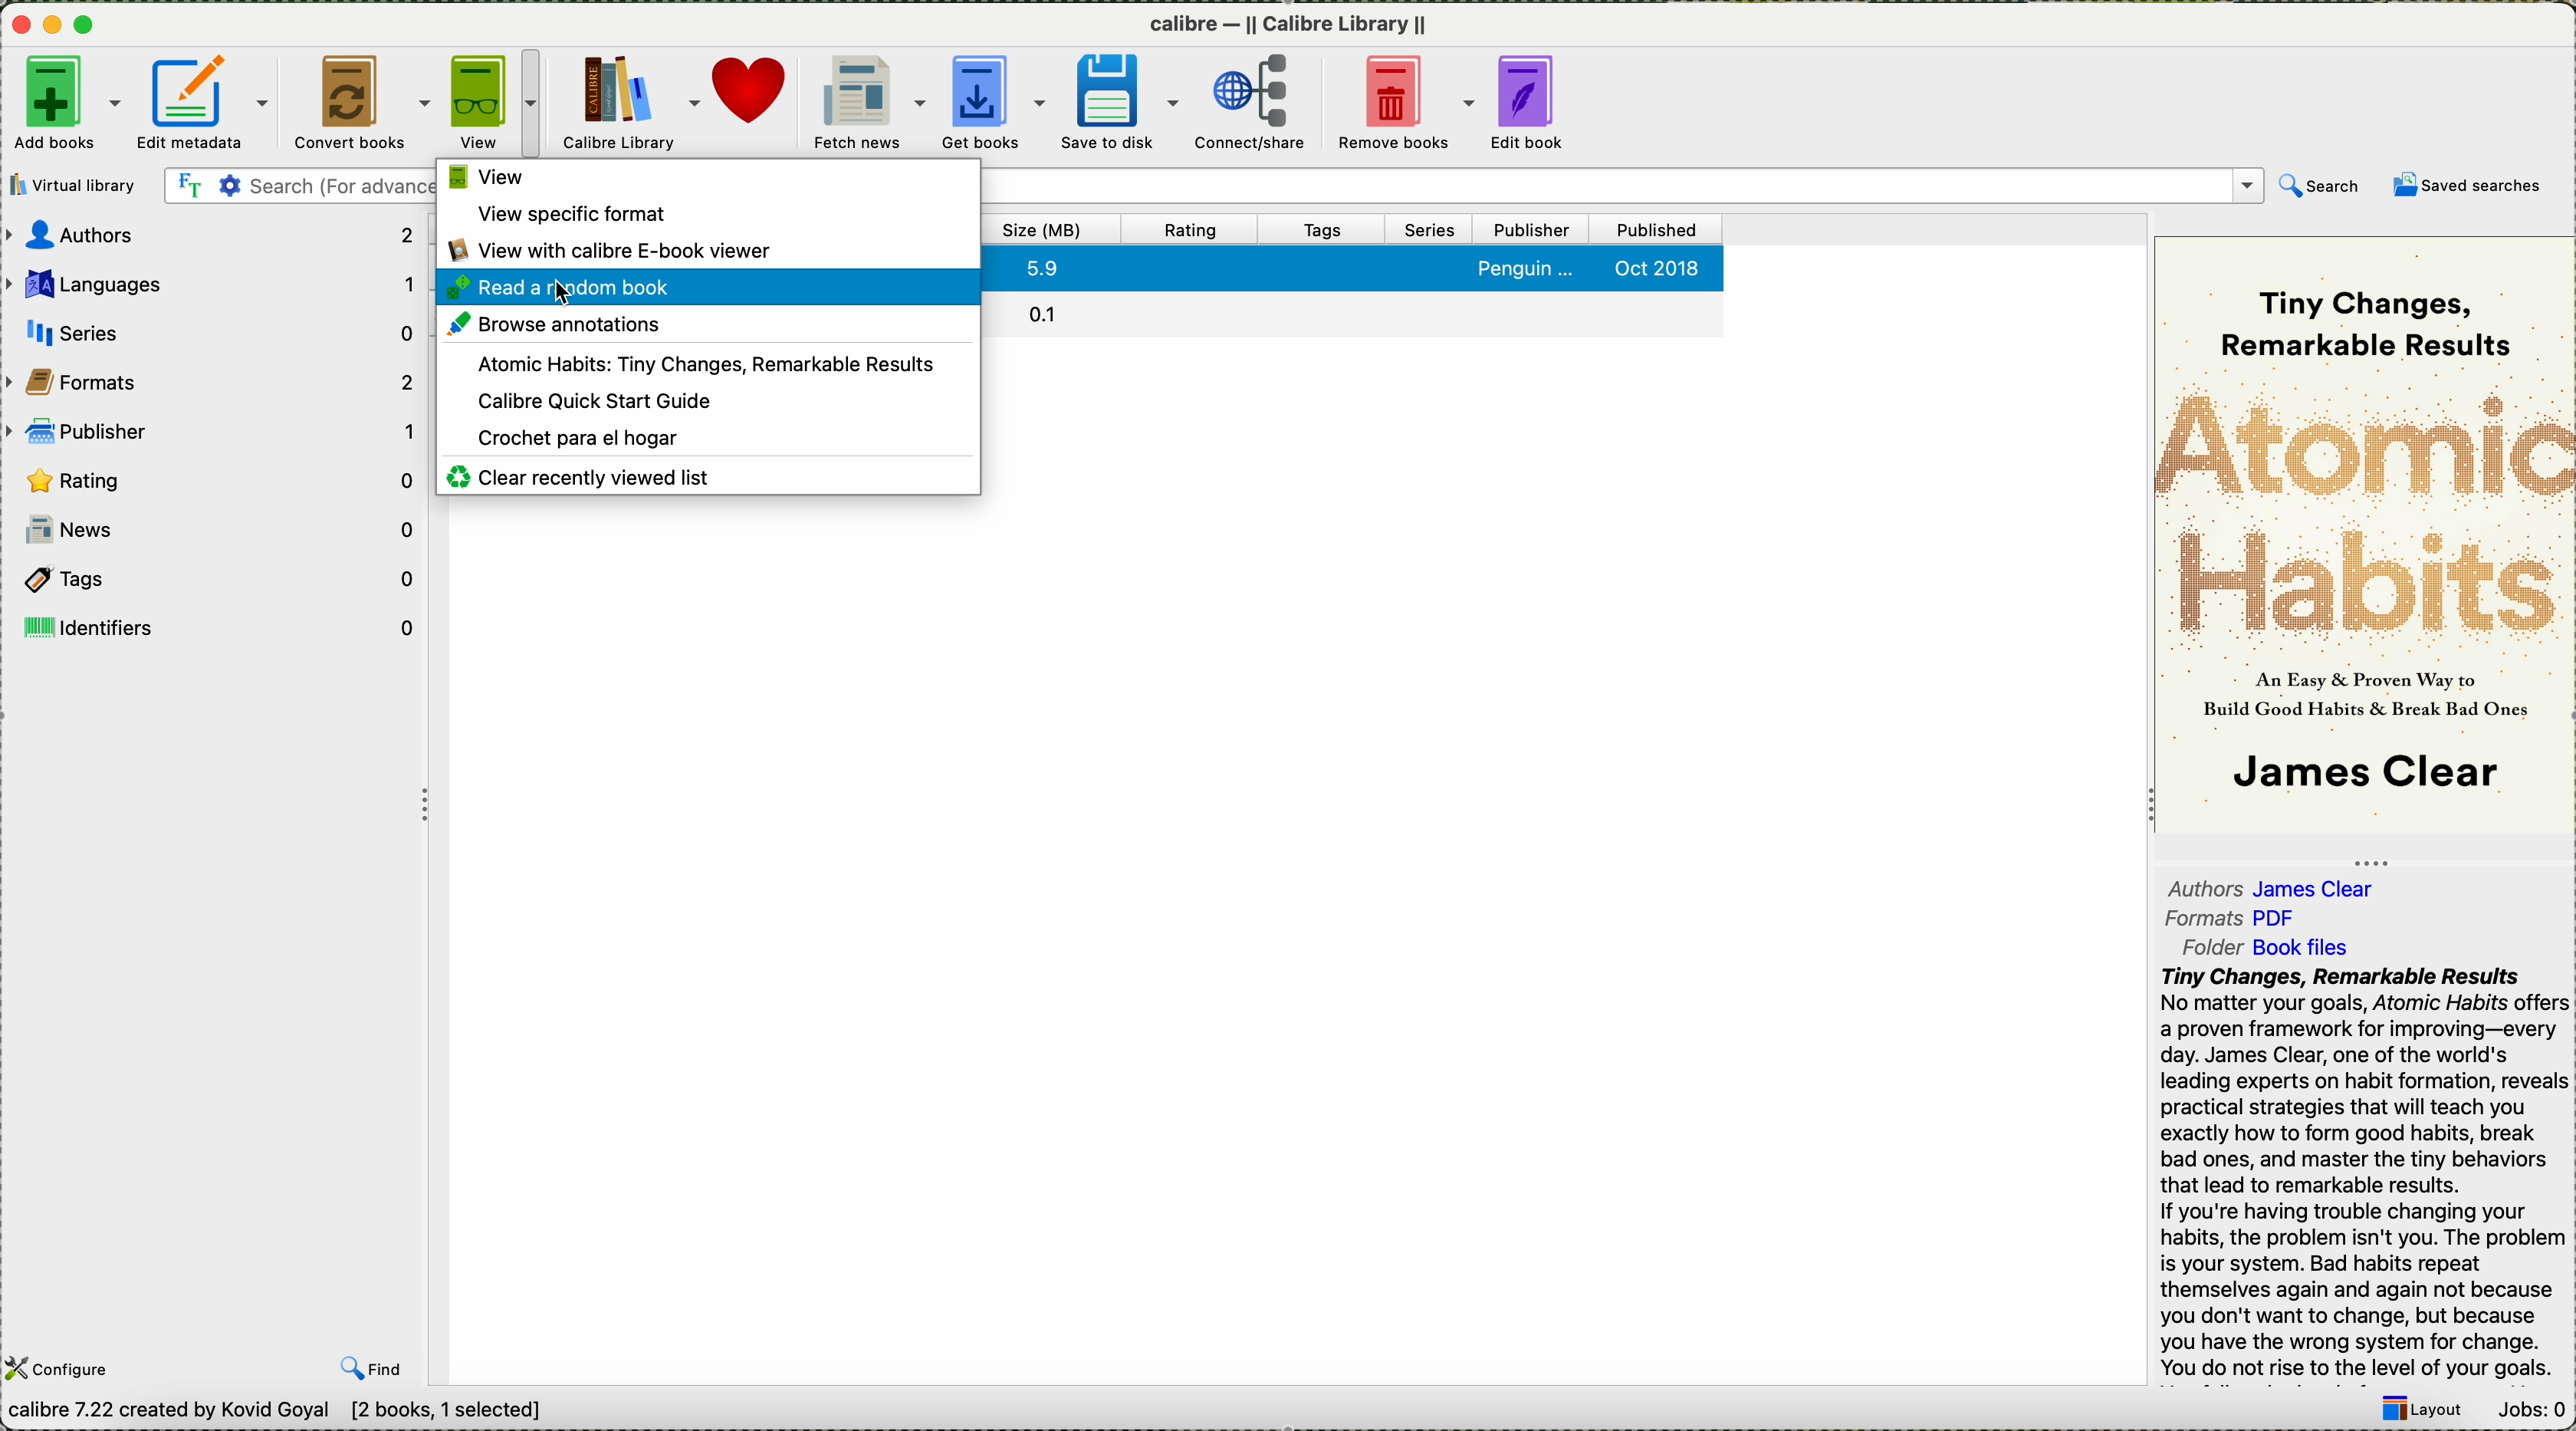  What do you see at coordinates (496, 104) in the screenshot?
I see `click on view` at bounding box center [496, 104].